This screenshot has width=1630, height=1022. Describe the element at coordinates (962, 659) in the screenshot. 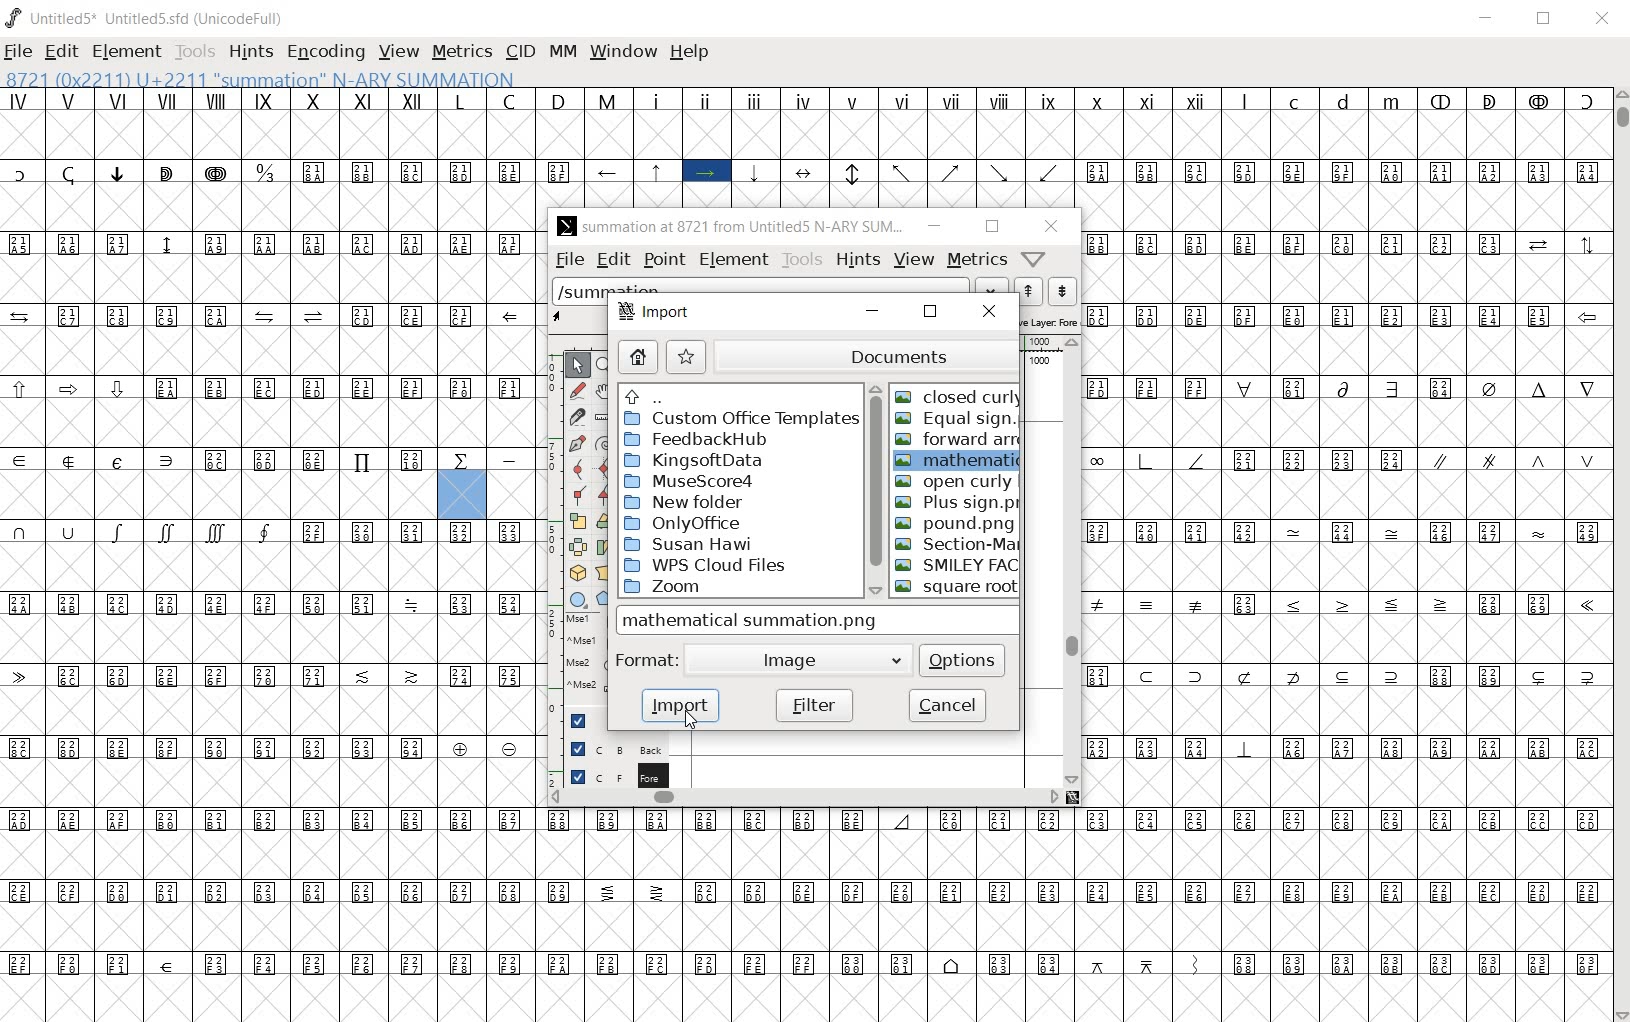

I see `options` at that location.